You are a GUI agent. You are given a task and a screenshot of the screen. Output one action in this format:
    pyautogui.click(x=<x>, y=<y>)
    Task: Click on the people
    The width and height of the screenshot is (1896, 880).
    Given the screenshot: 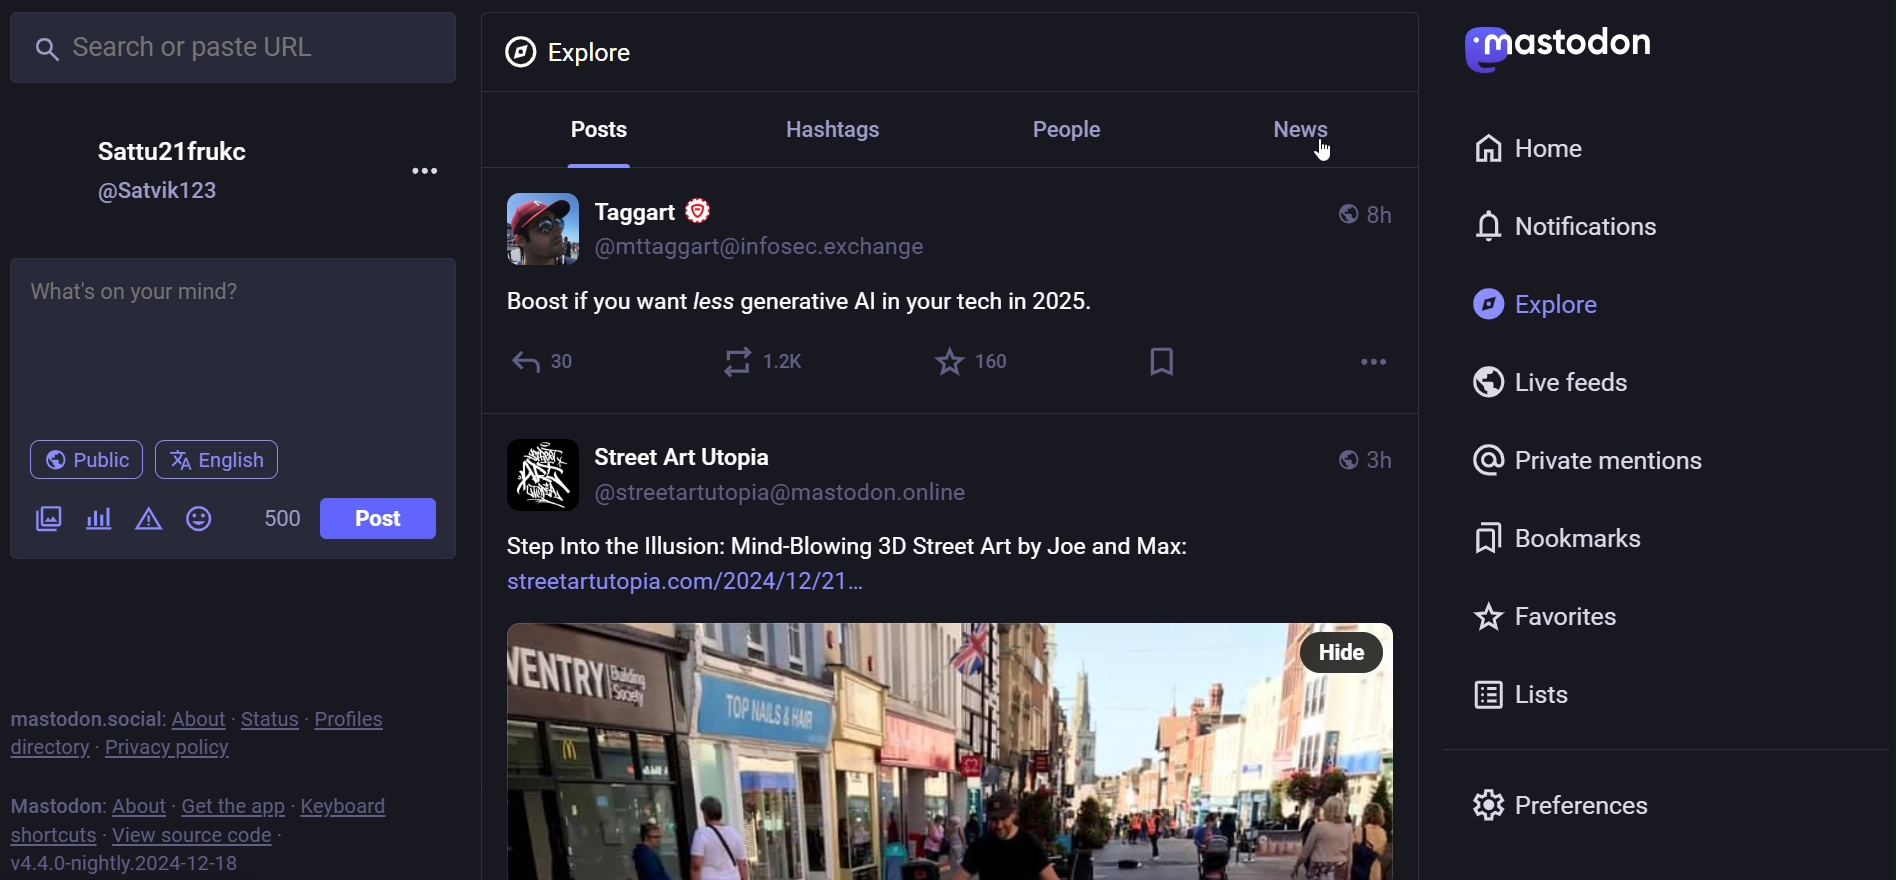 What is the action you would take?
    pyautogui.click(x=1078, y=128)
    